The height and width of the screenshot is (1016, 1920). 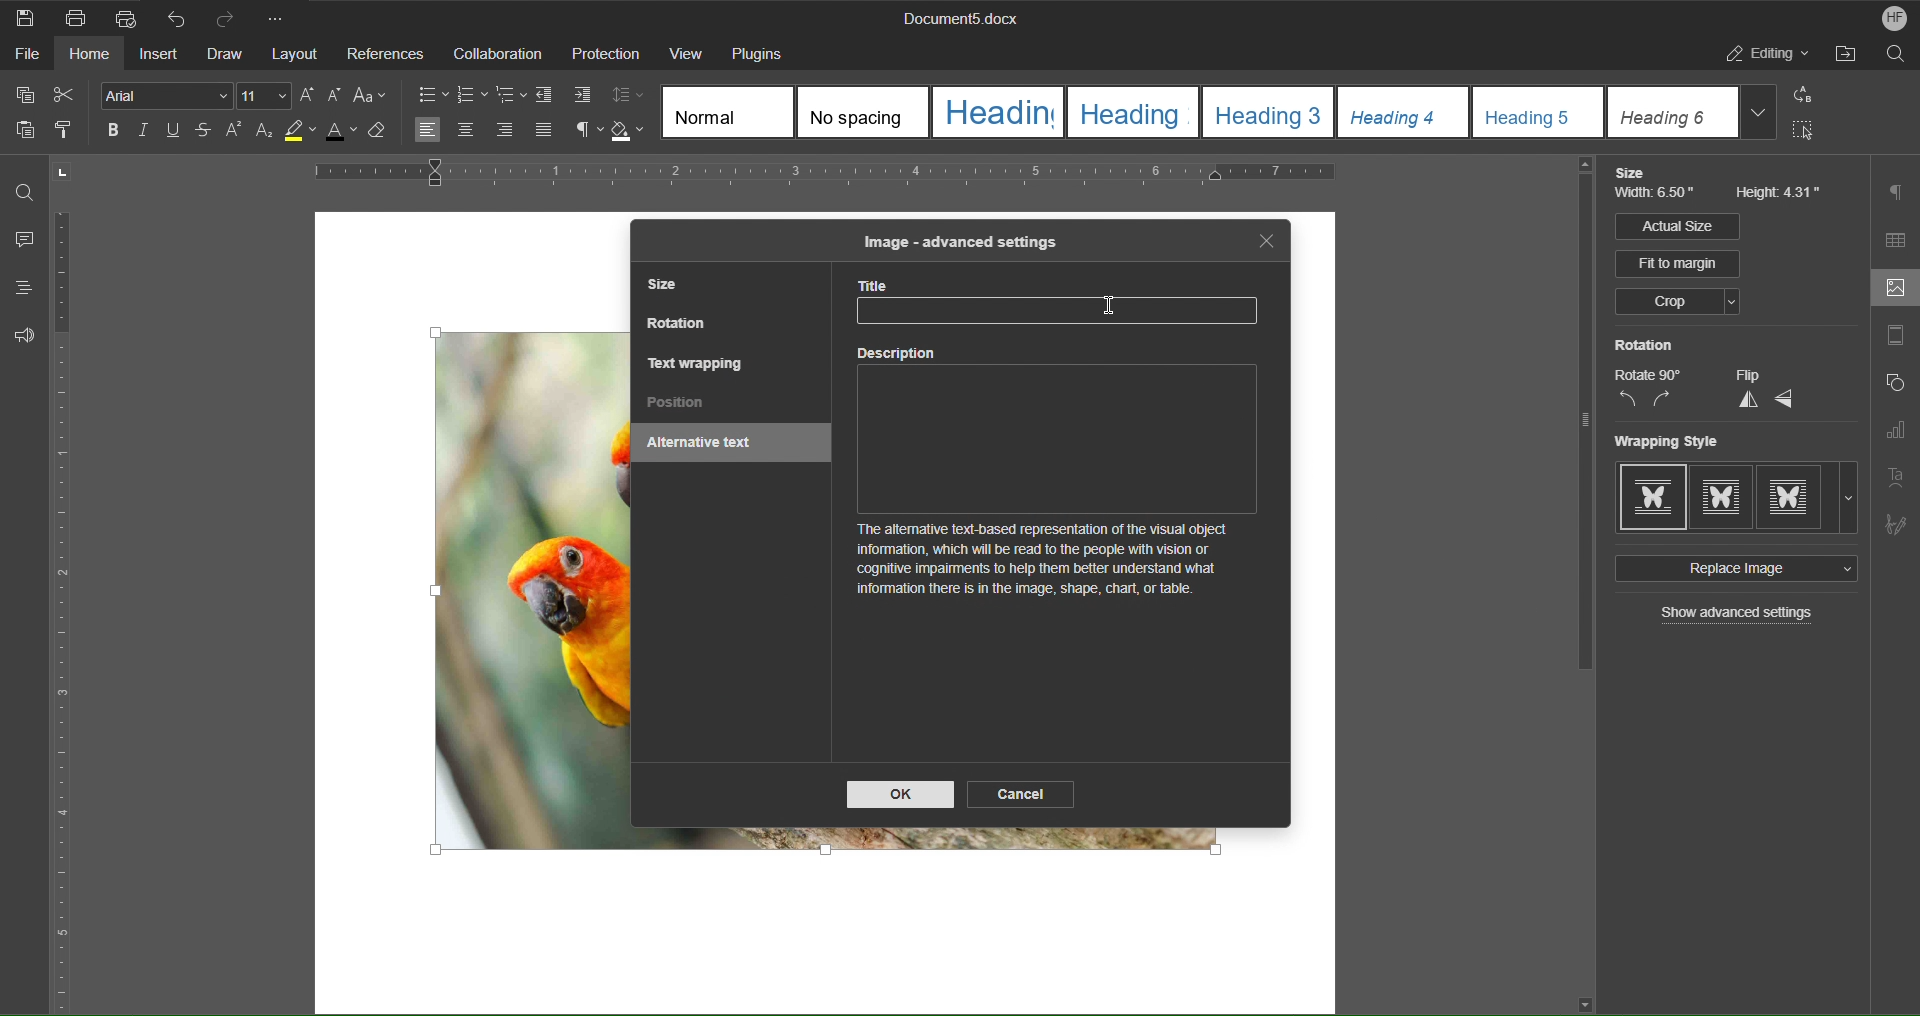 What do you see at coordinates (606, 54) in the screenshot?
I see `Protection` at bounding box center [606, 54].